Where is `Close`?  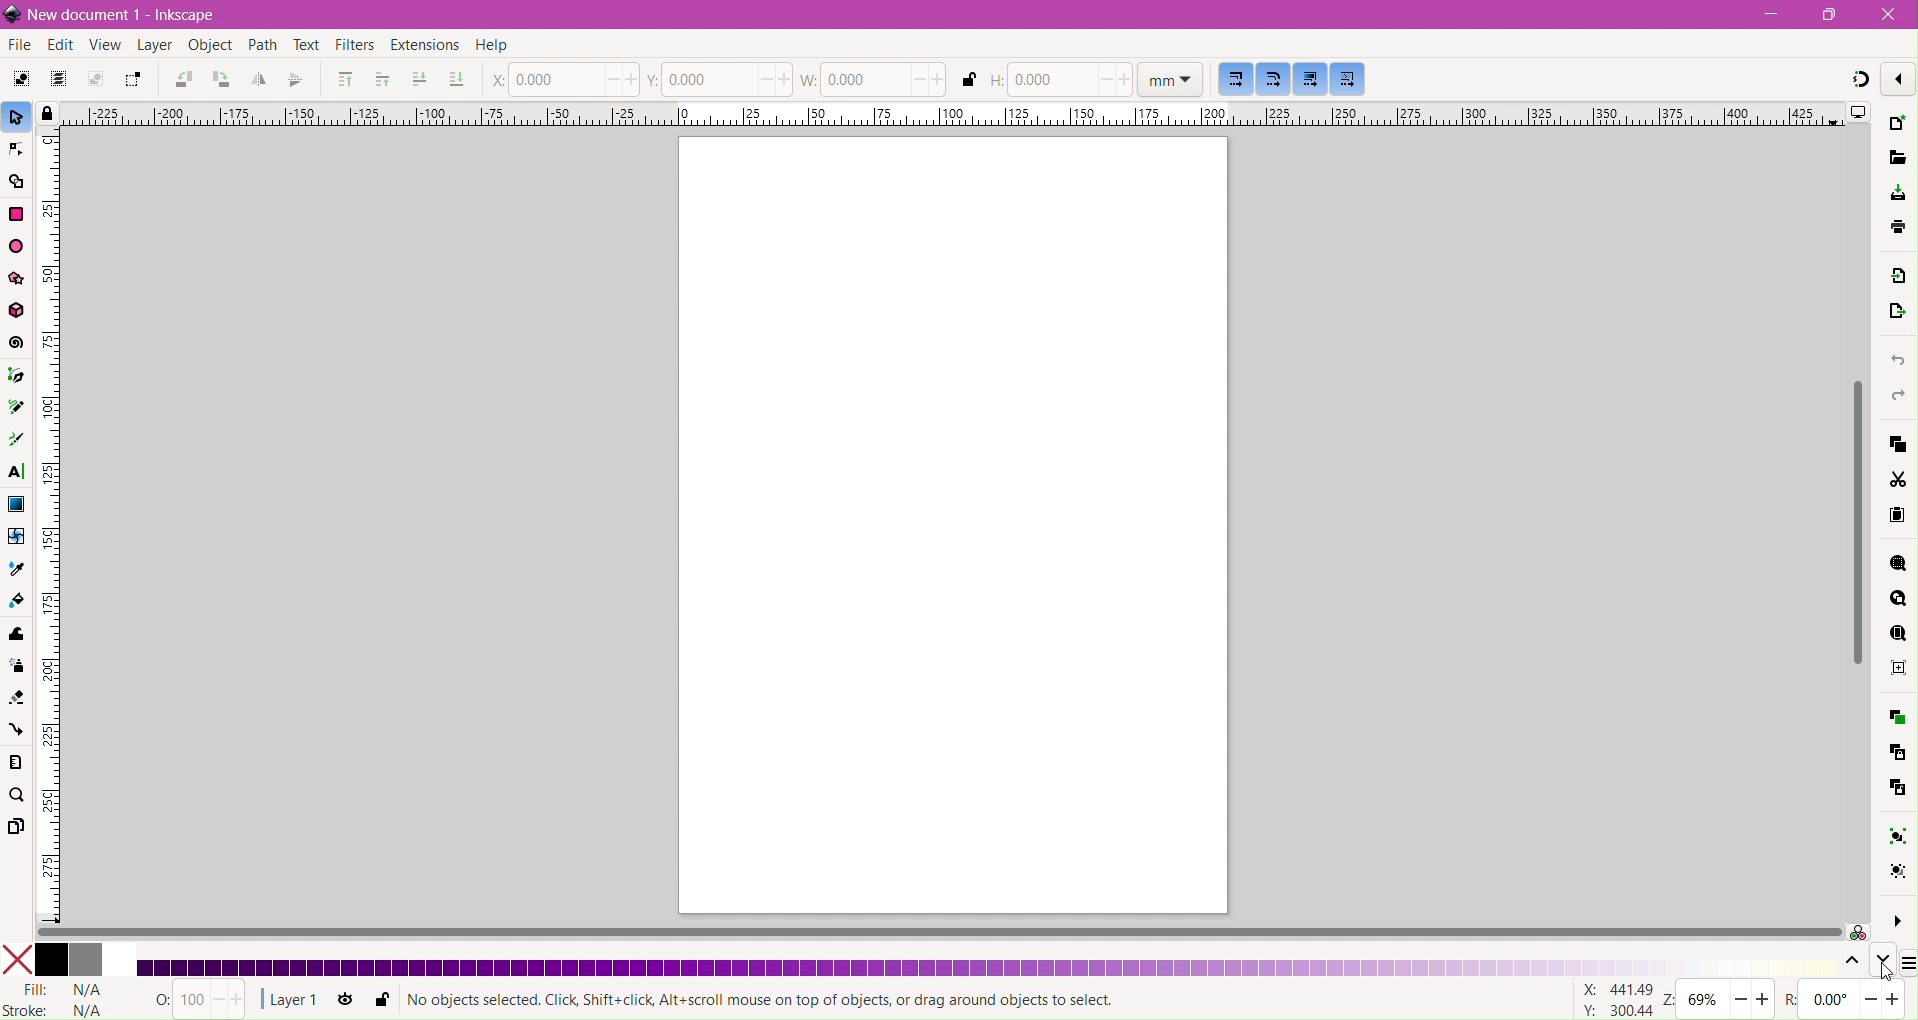 Close is located at coordinates (1888, 14).